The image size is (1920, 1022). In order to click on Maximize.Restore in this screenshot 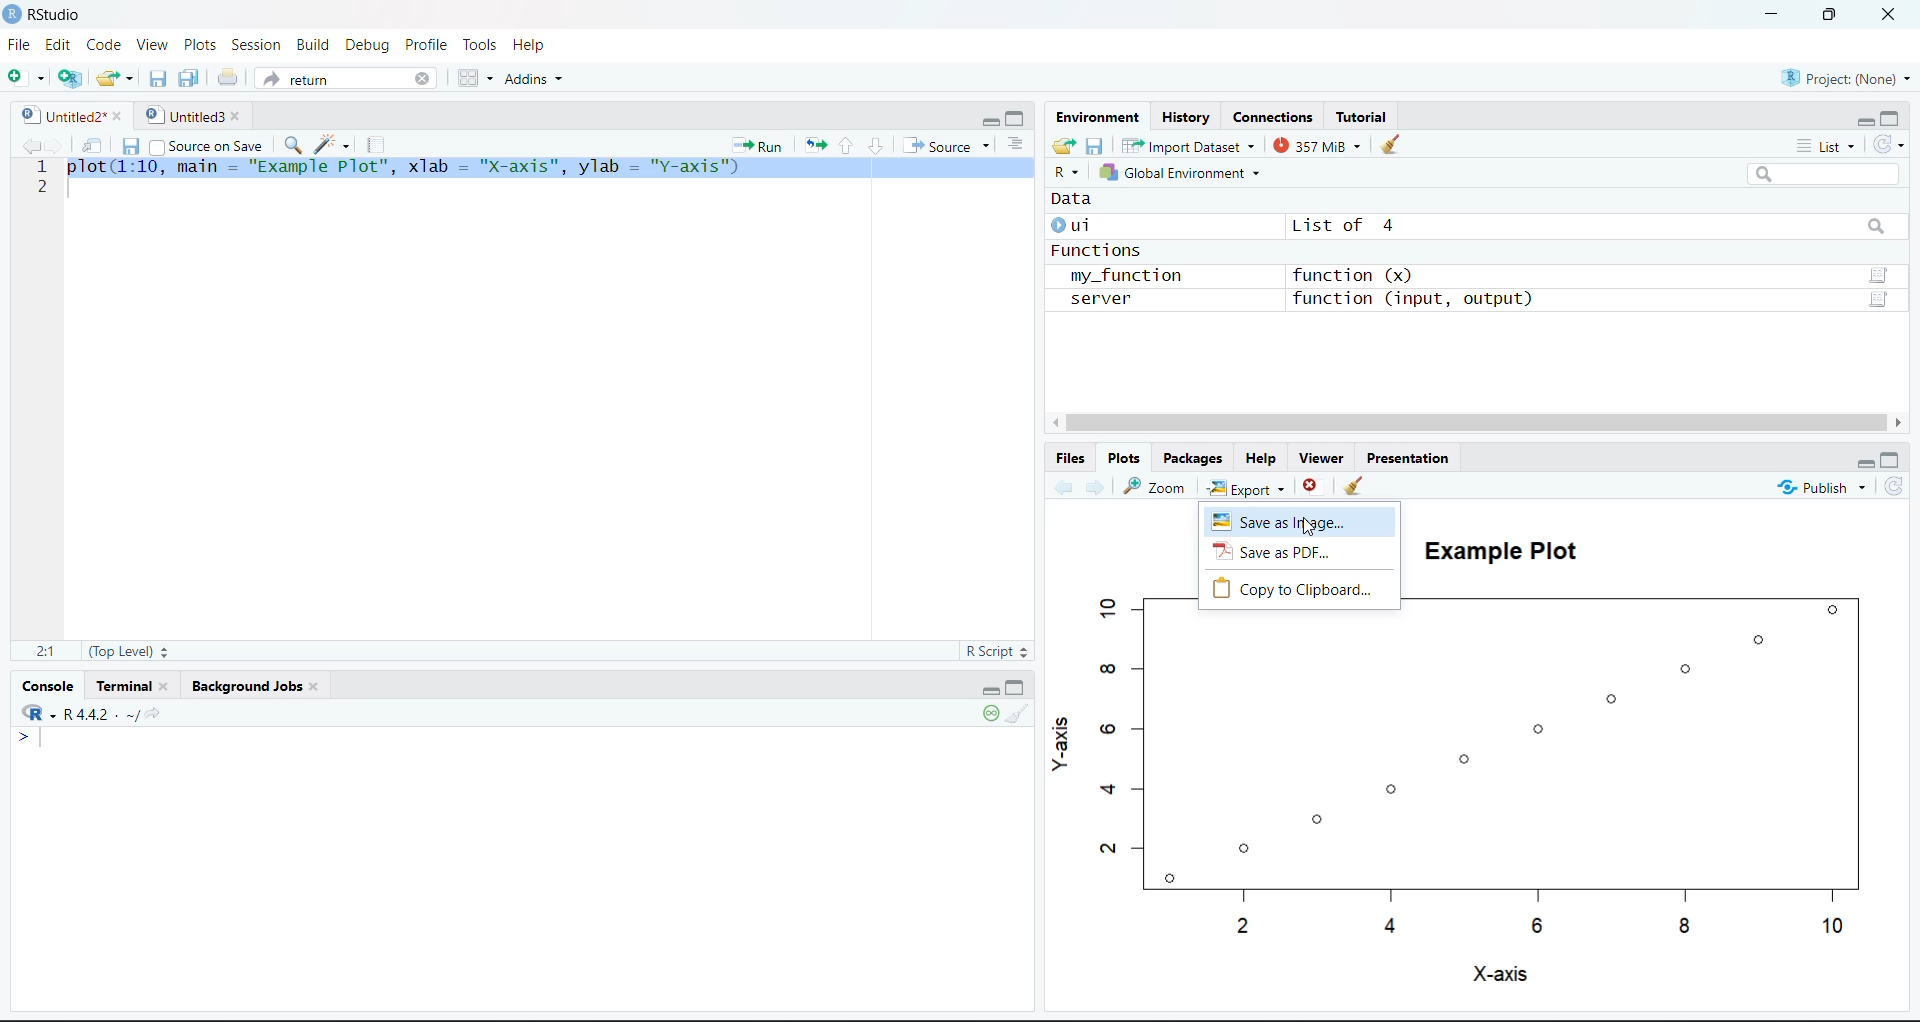, I will do `click(1017, 116)`.